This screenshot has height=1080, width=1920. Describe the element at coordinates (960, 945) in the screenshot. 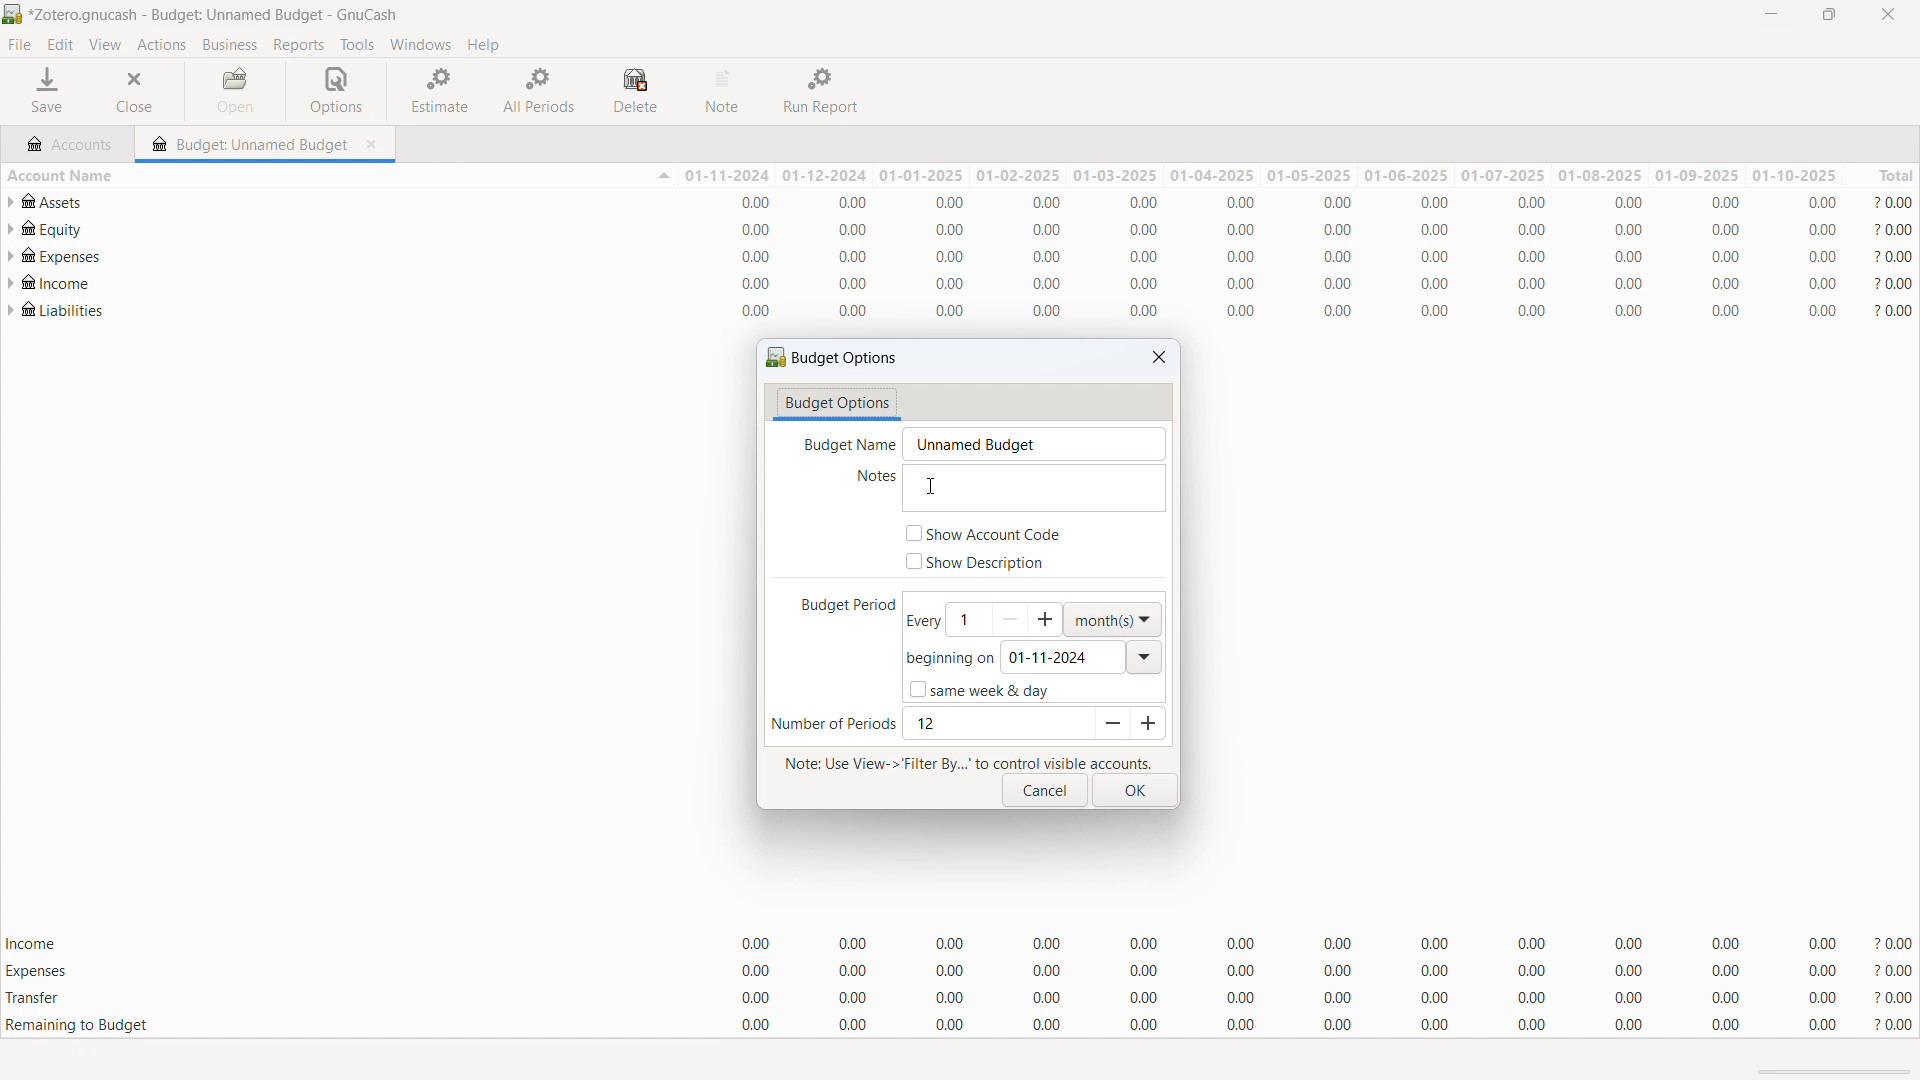

I see `Income totals` at that location.